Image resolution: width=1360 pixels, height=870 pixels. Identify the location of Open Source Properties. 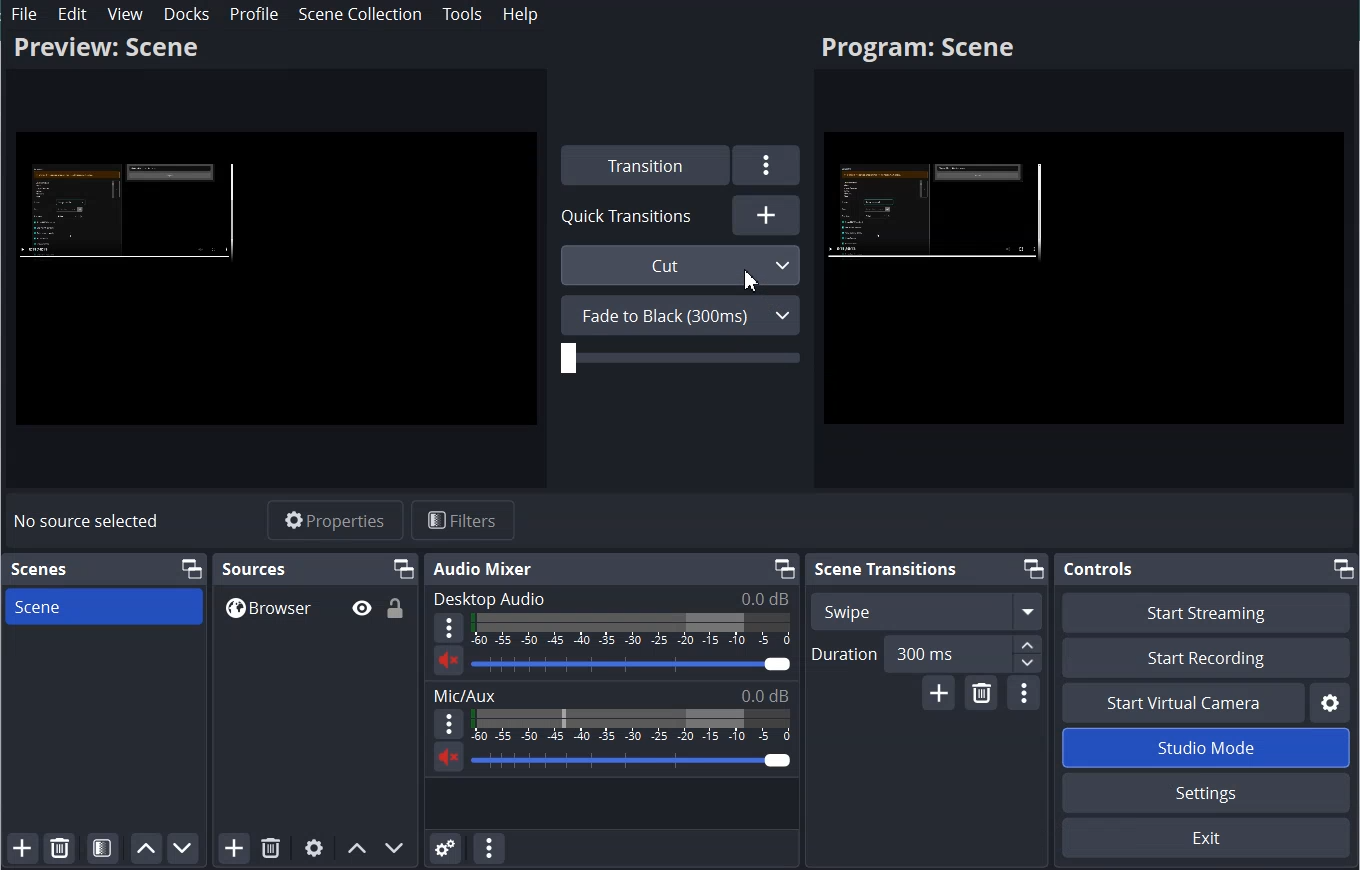
(313, 848).